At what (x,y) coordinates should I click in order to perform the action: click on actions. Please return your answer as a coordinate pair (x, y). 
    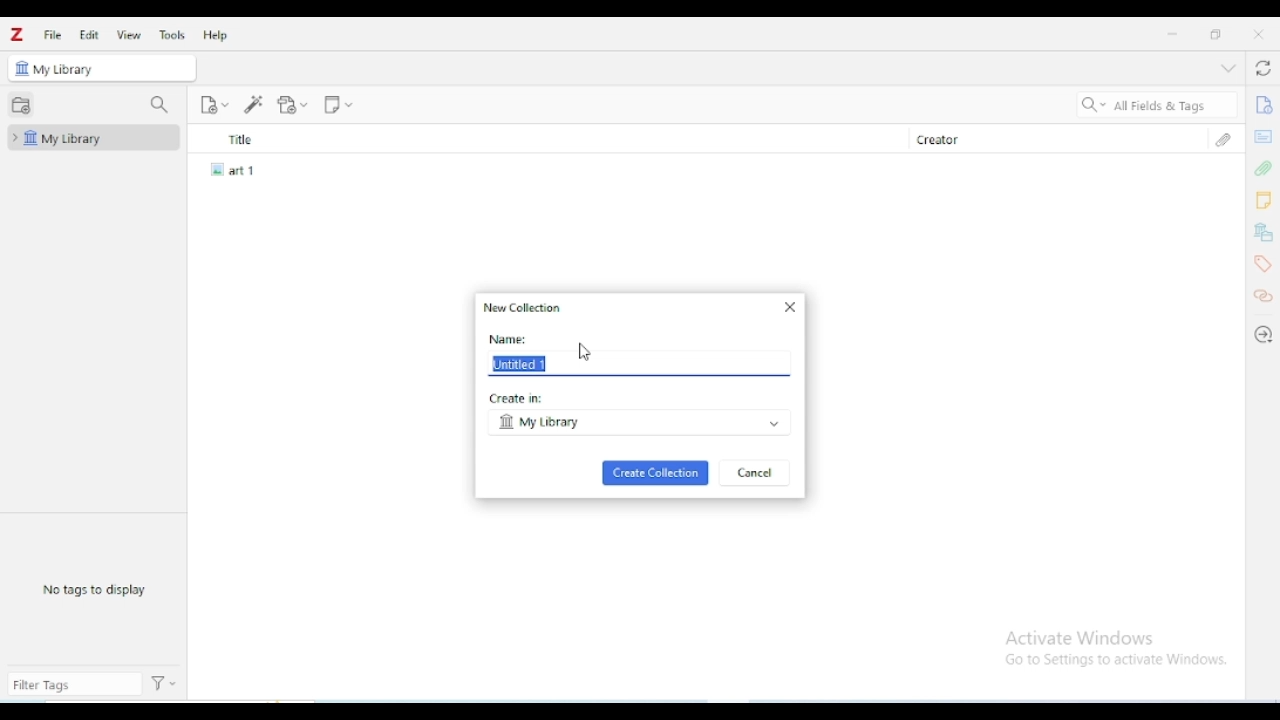
    Looking at the image, I should click on (166, 684).